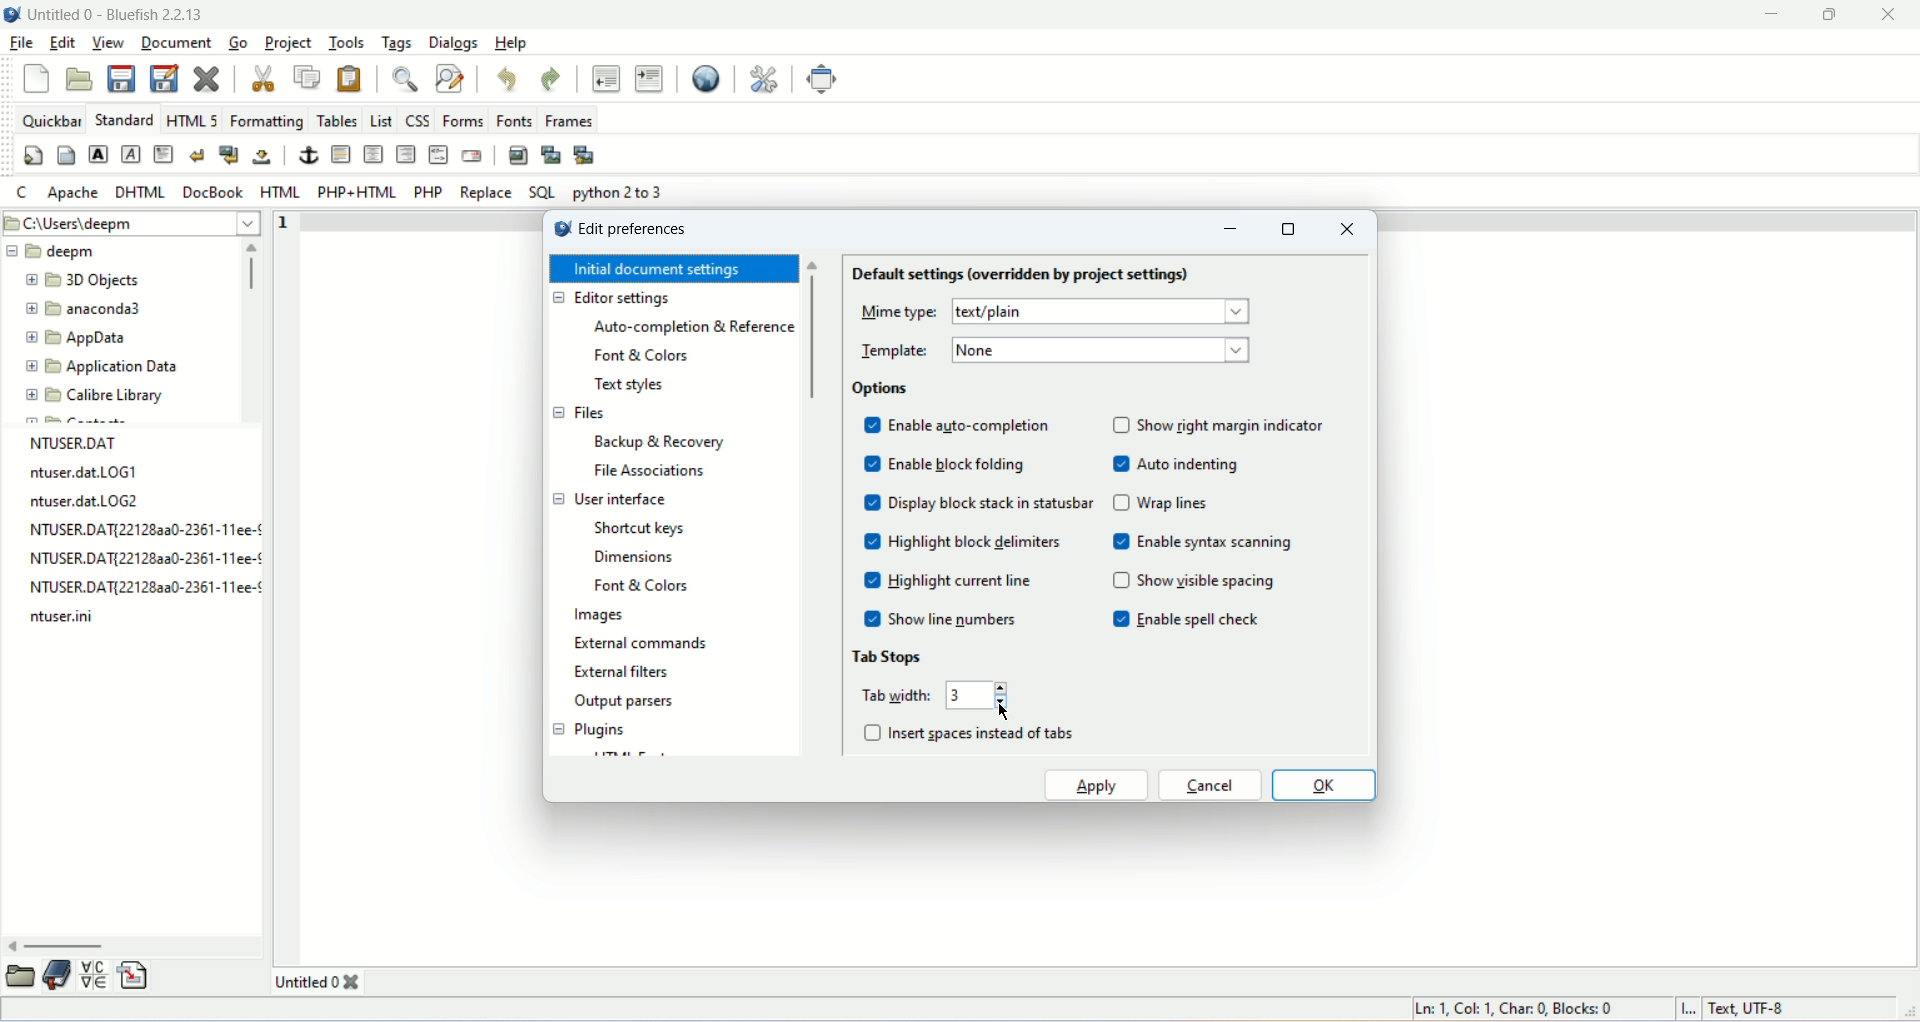 This screenshot has width=1920, height=1022. What do you see at coordinates (128, 155) in the screenshot?
I see `emphasis` at bounding box center [128, 155].